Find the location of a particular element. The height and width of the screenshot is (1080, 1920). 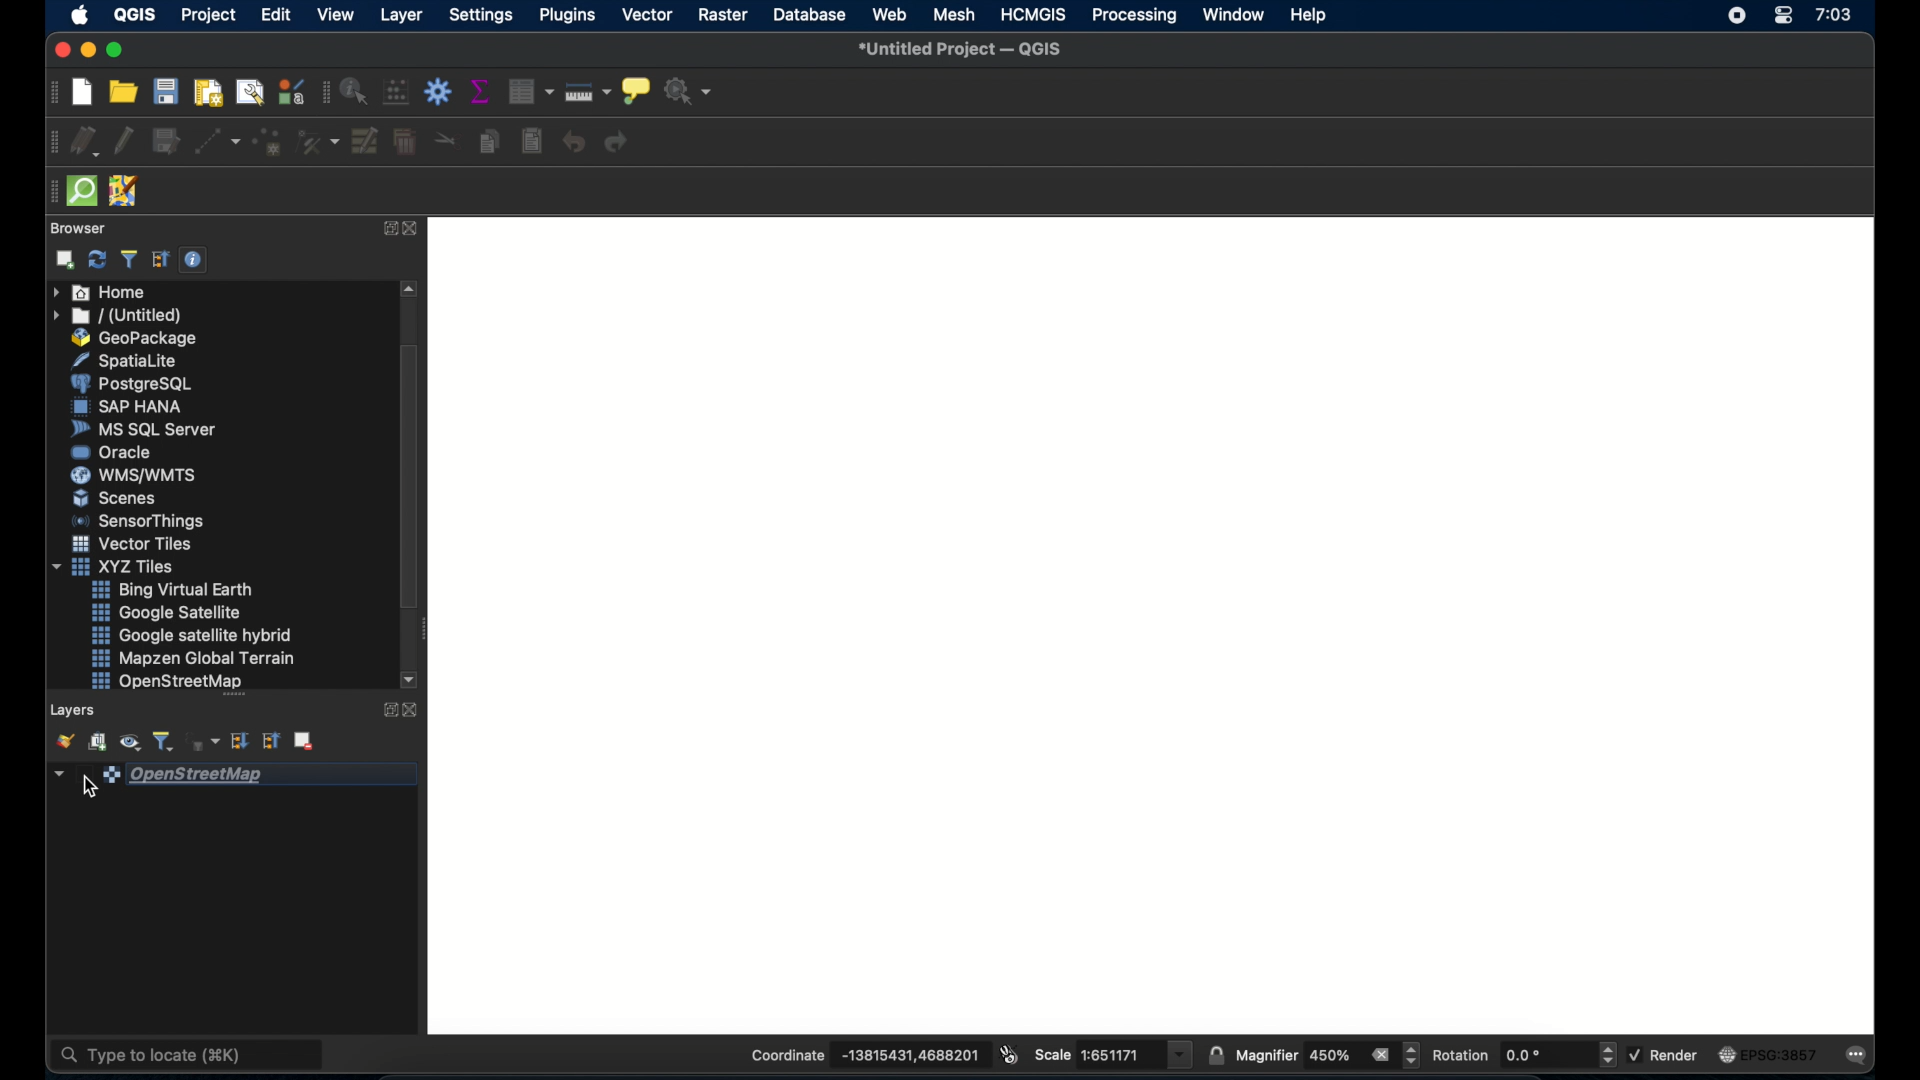

expand is located at coordinates (386, 711).